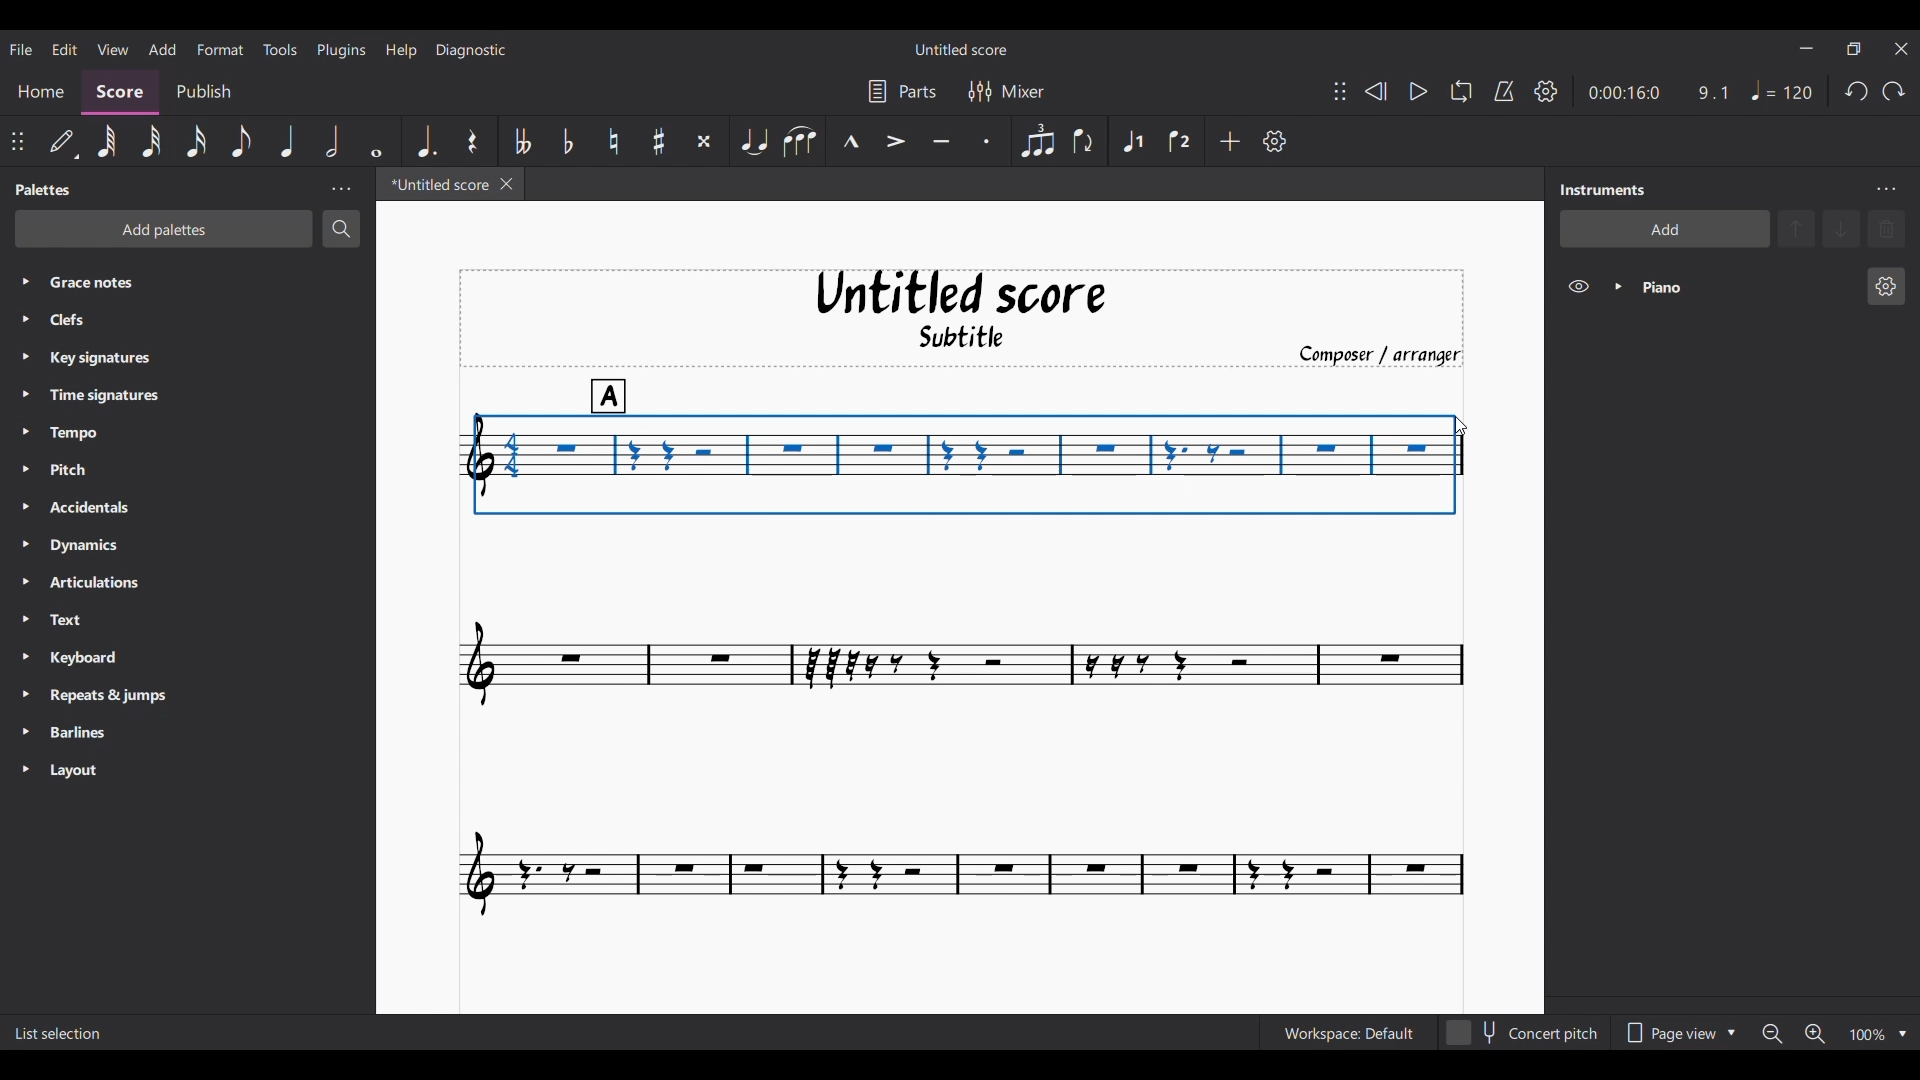 The image size is (1920, 1080). What do you see at coordinates (112, 583) in the screenshot?
I see `Articulations` at bounding box center [112, 583].